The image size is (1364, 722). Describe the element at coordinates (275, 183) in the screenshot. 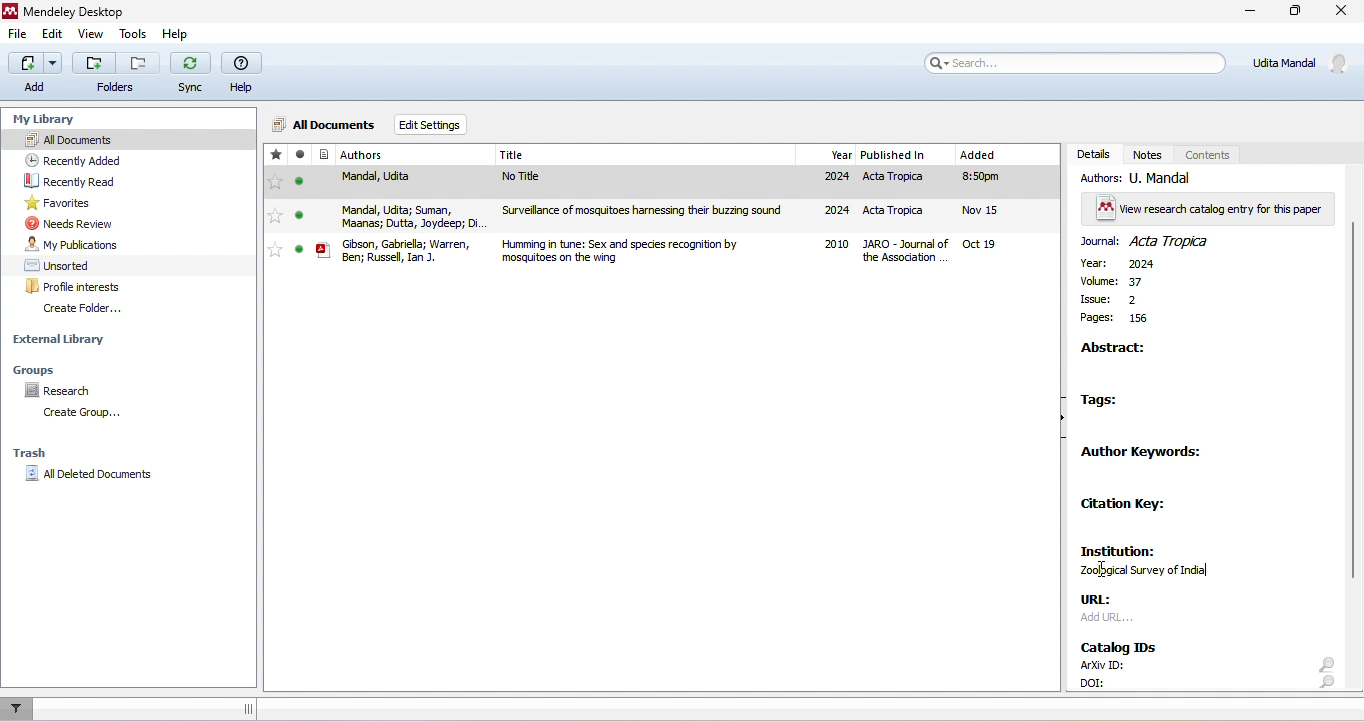

I see `favorites toggle` at that location.